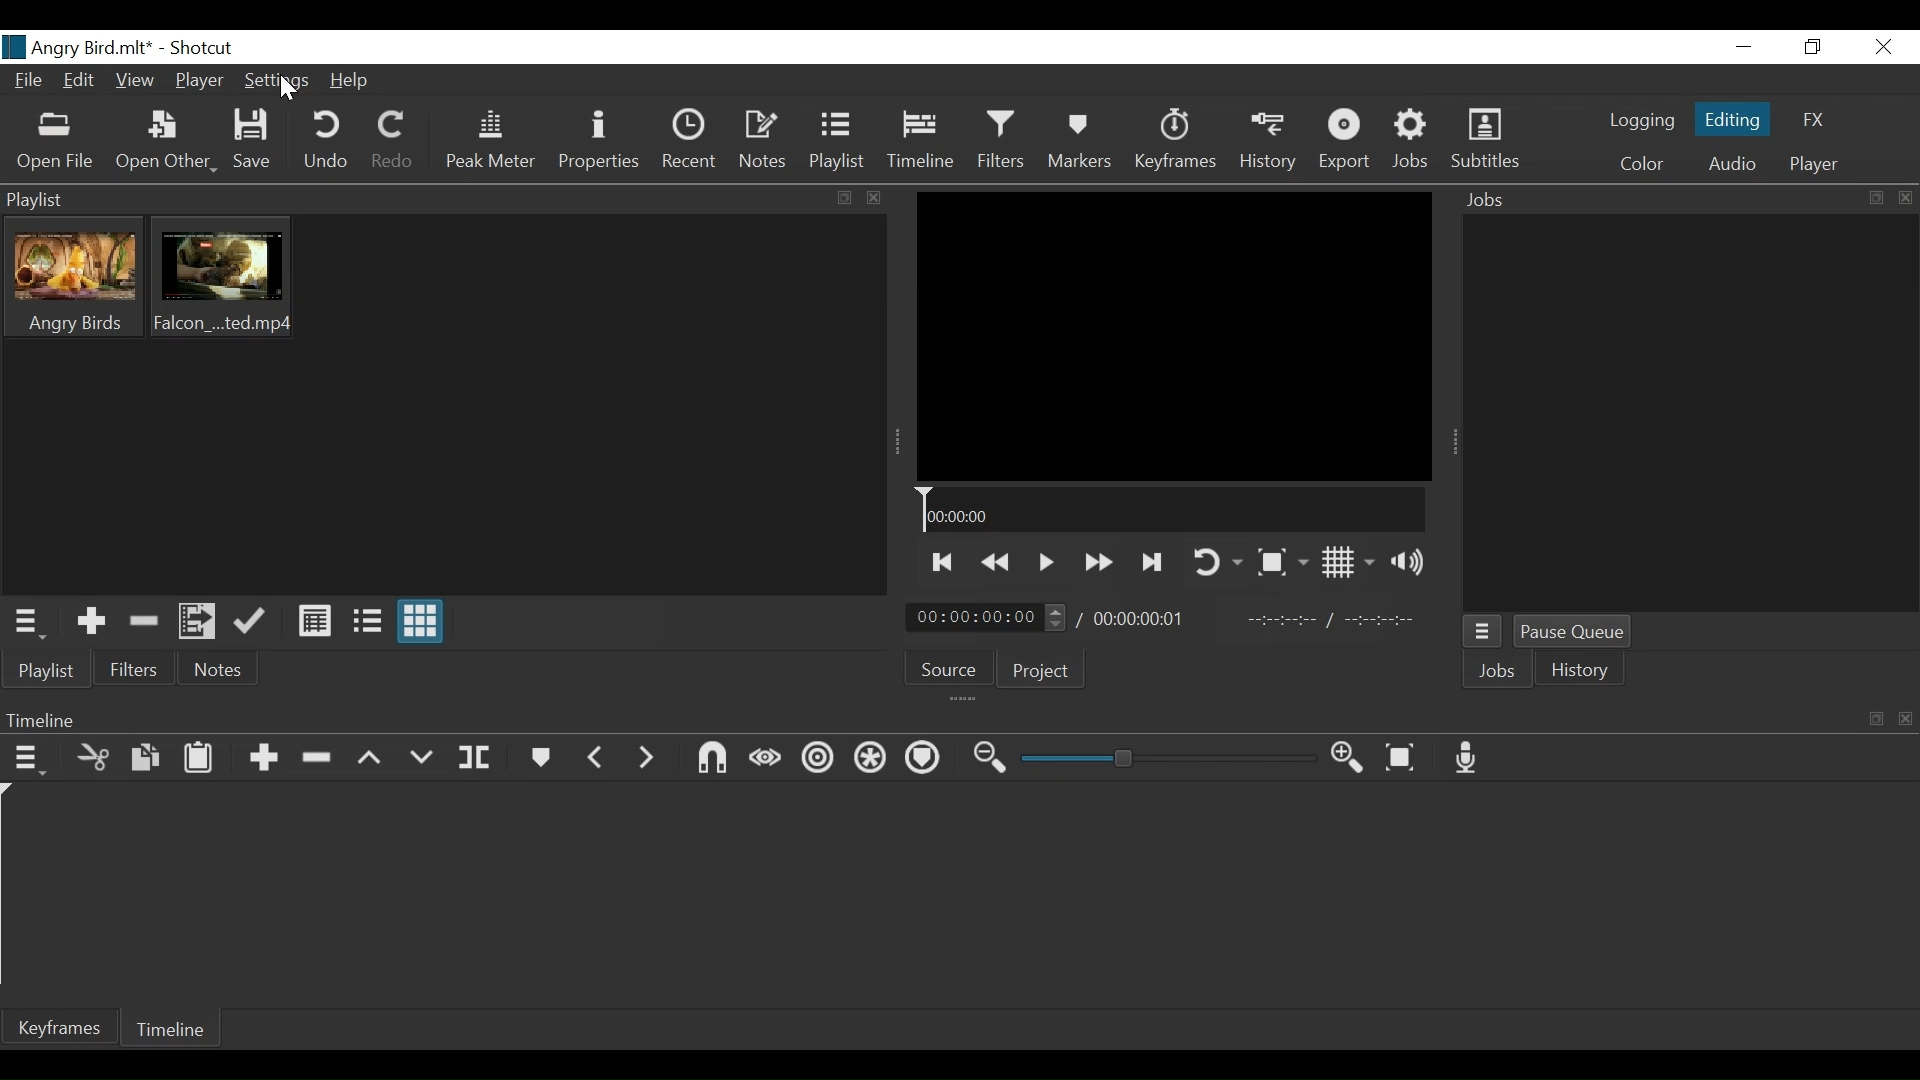 This screenshot has height=1080, width=1920. I want to click on File name, so click(82, 46).